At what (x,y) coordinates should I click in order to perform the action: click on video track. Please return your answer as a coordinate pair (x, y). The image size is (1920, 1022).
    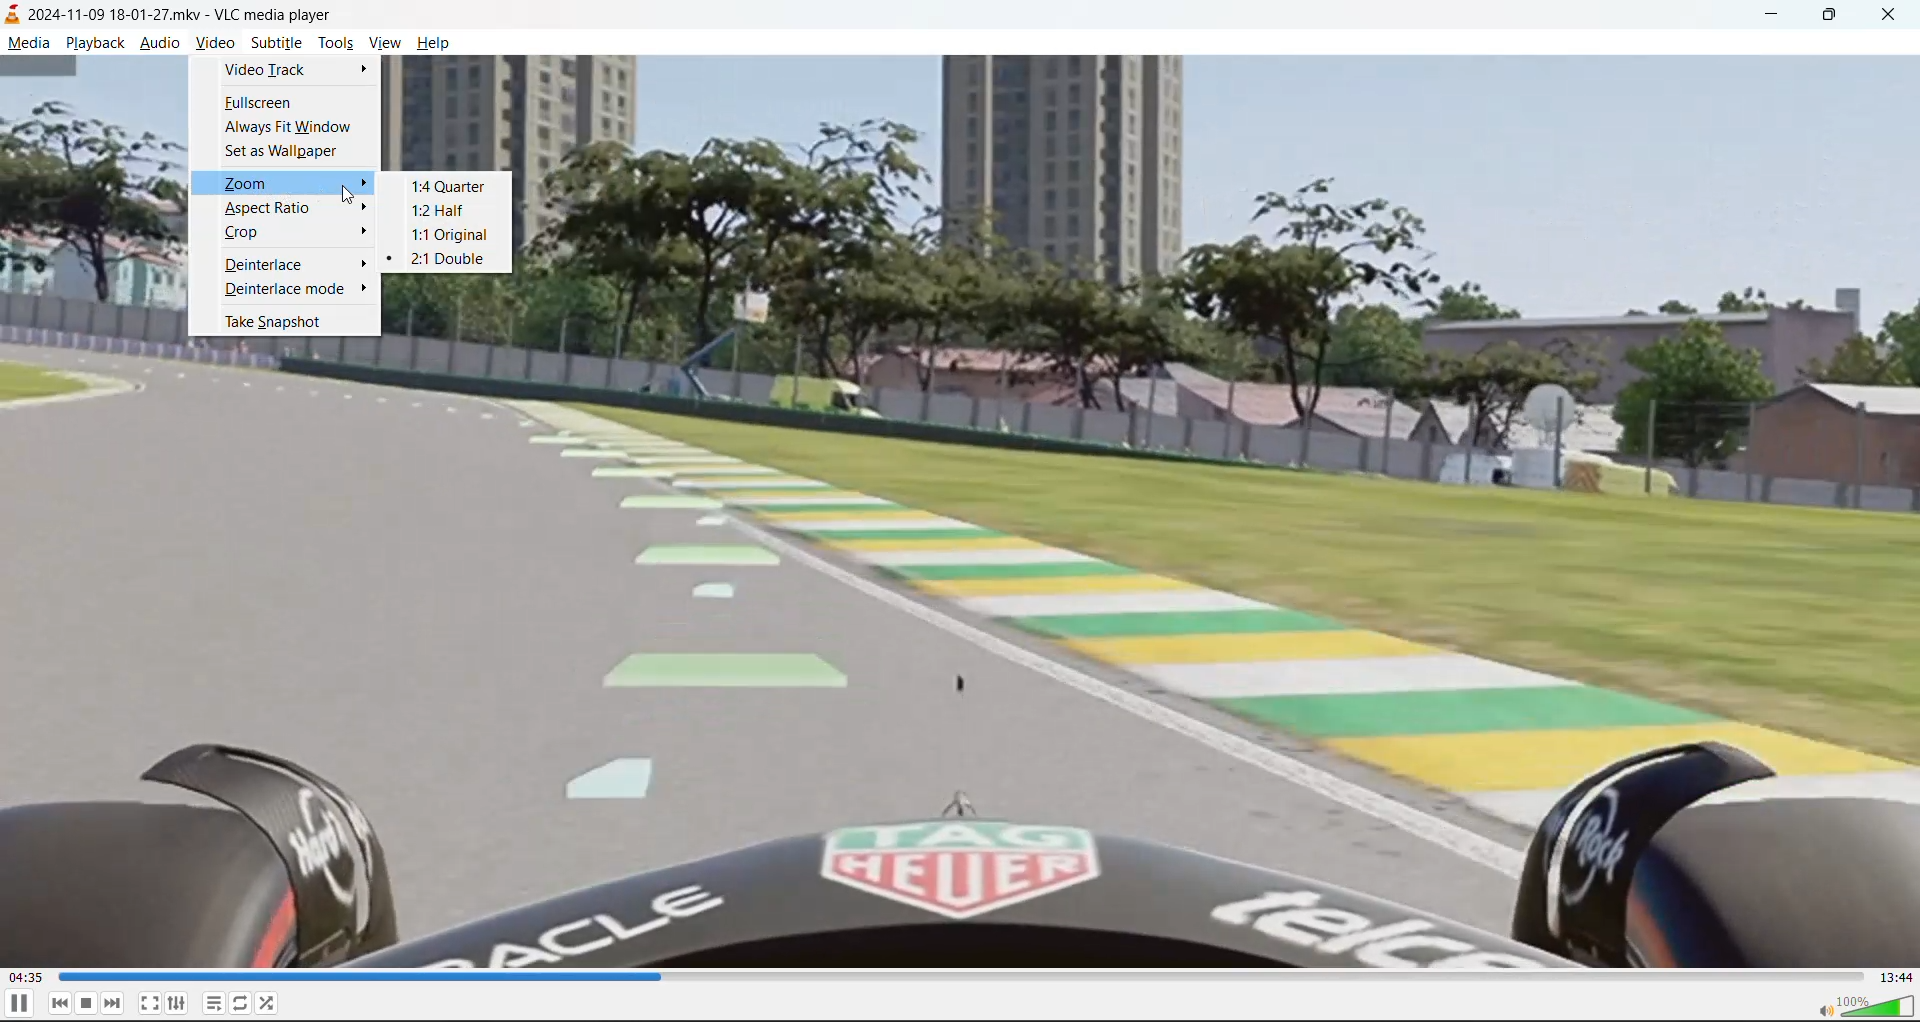
    Looking at the image, I should click on (286, 71).